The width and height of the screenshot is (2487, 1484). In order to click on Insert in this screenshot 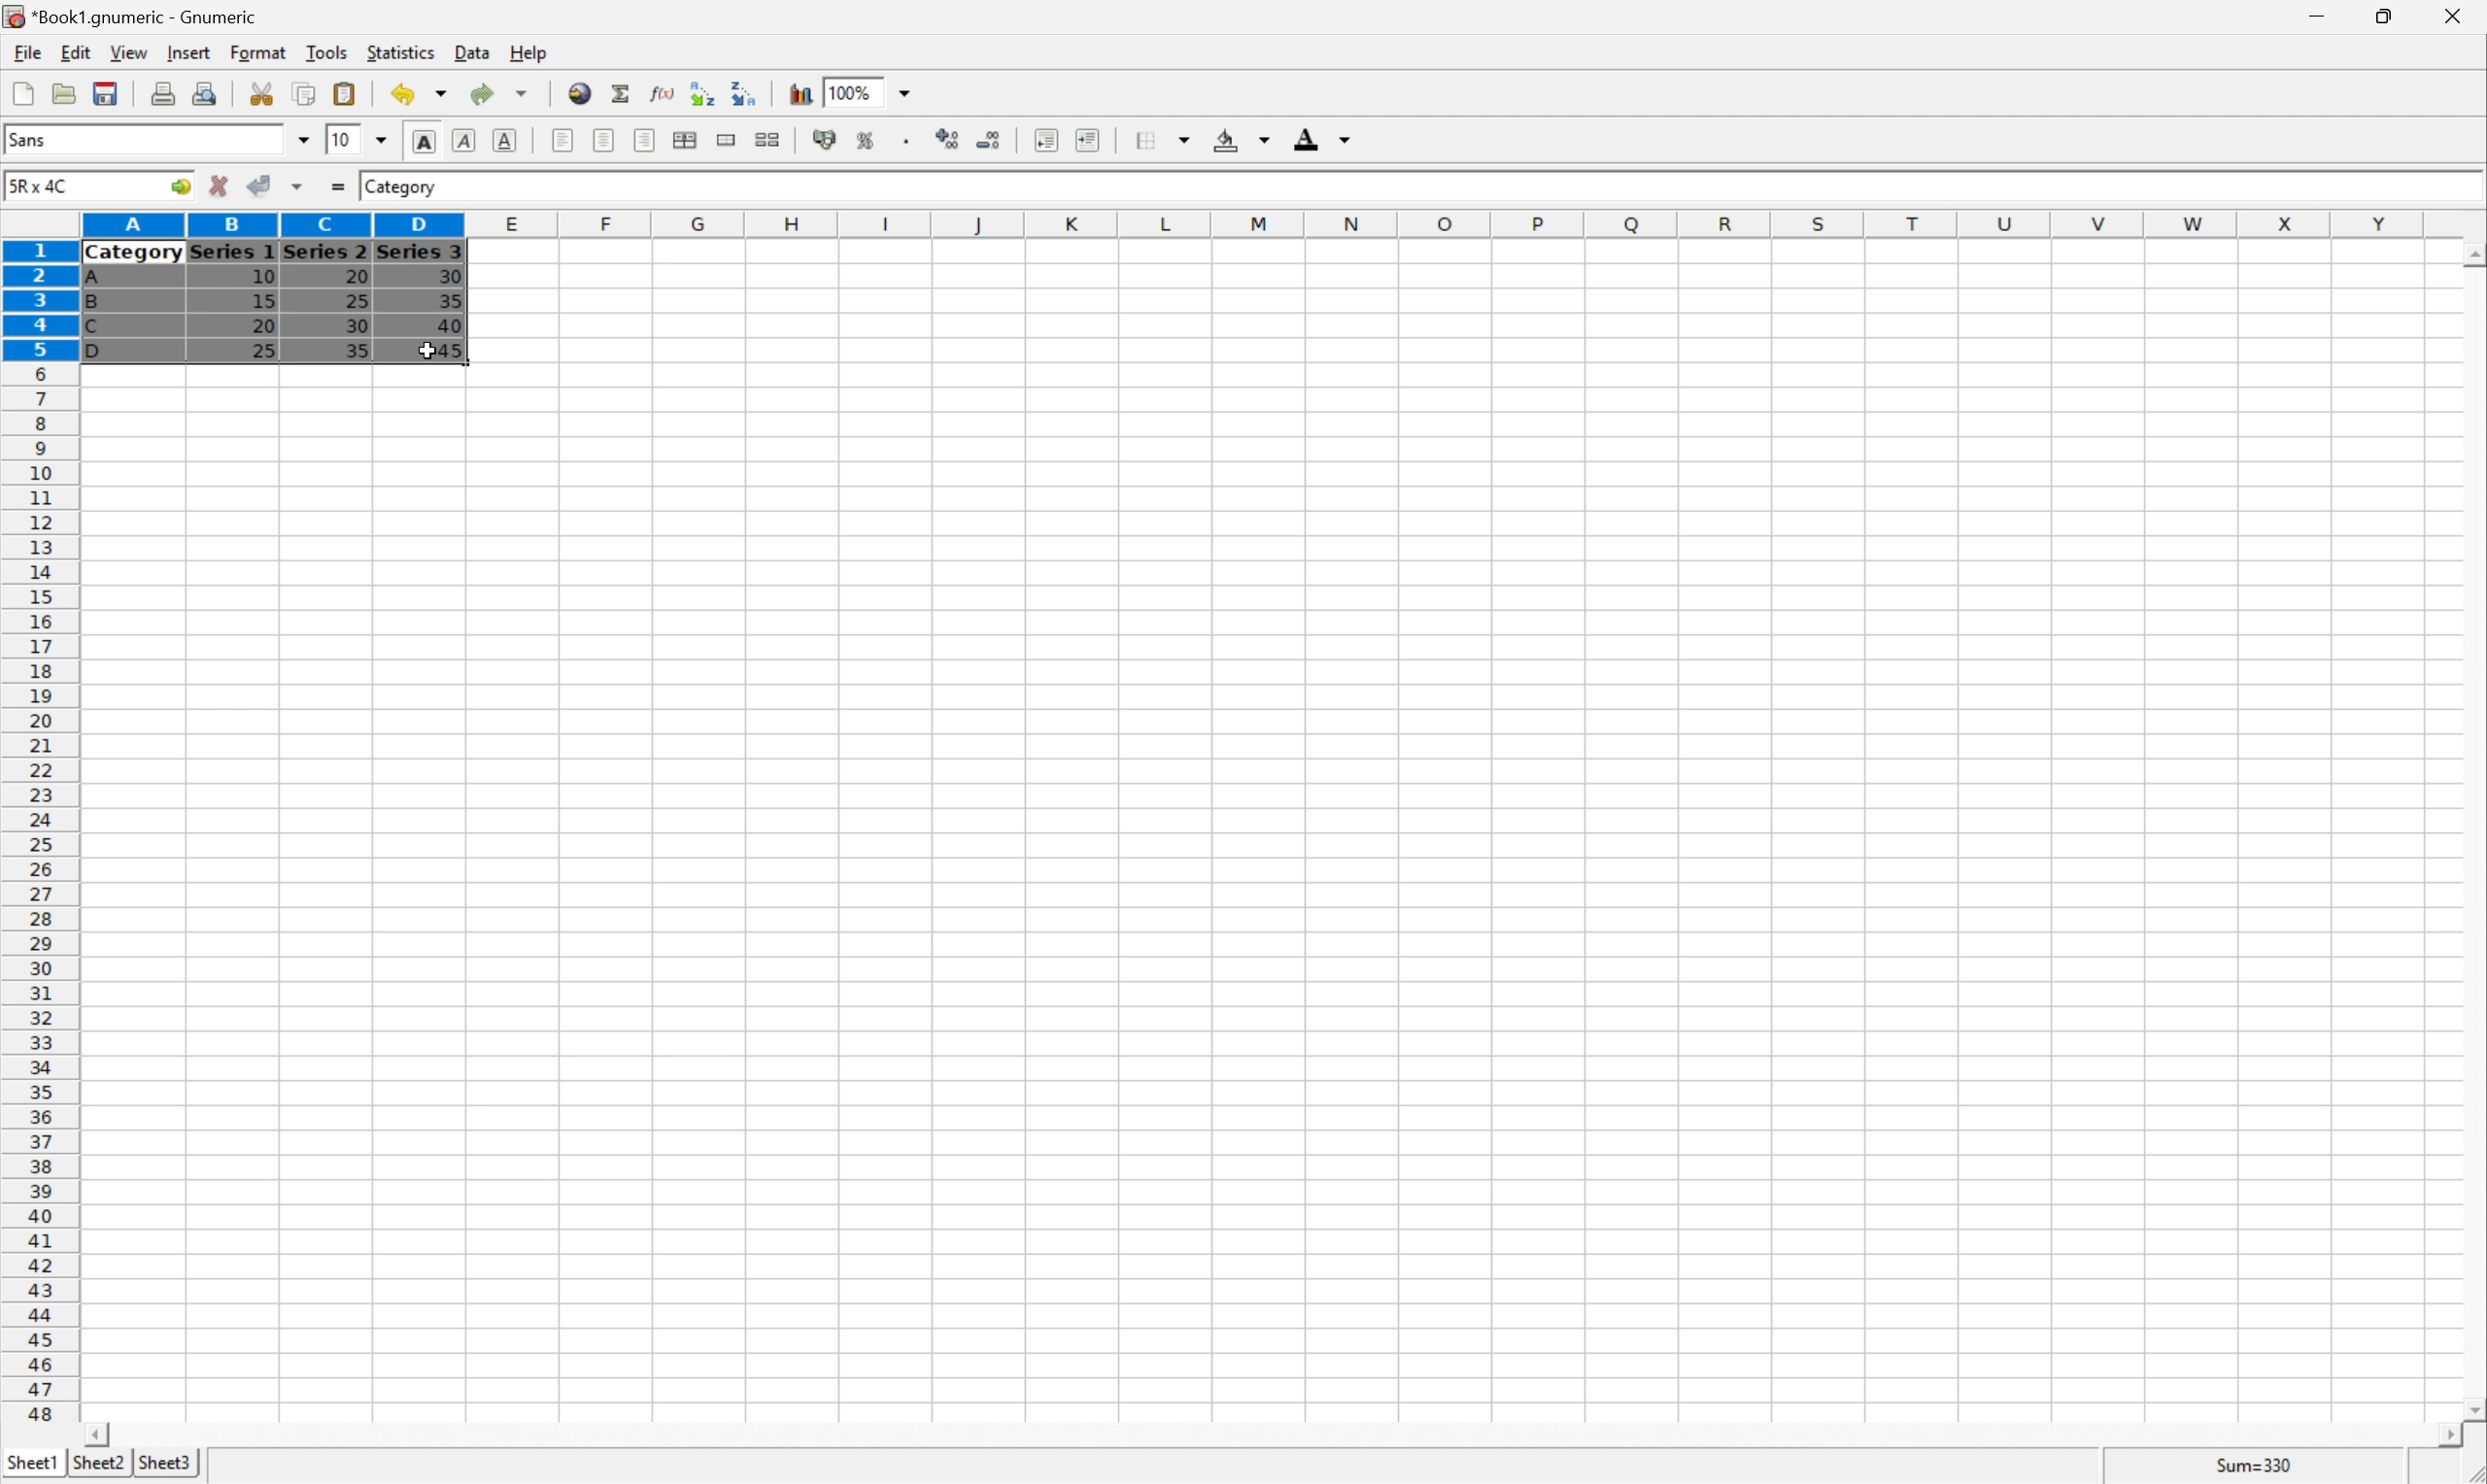, I will do `click(190, 53)`.